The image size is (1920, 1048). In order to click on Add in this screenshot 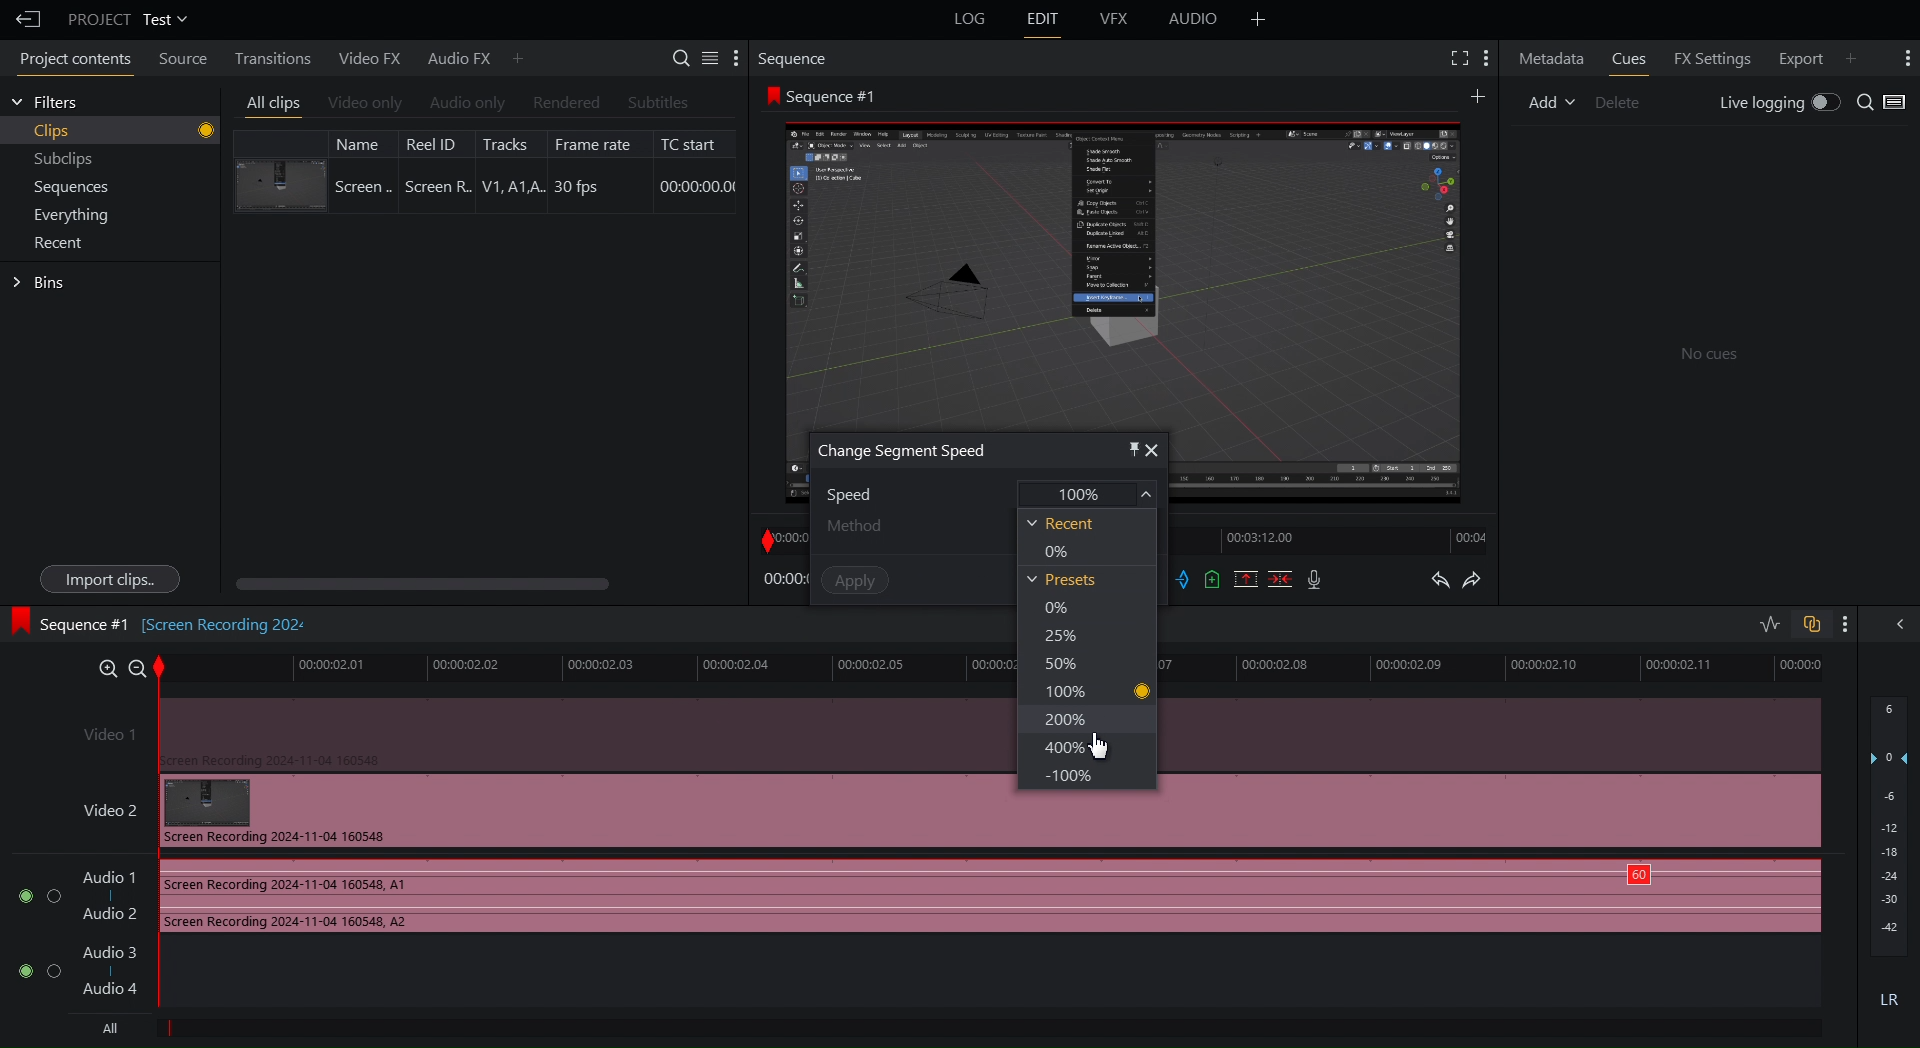, I will do `click(1480, 95)`.